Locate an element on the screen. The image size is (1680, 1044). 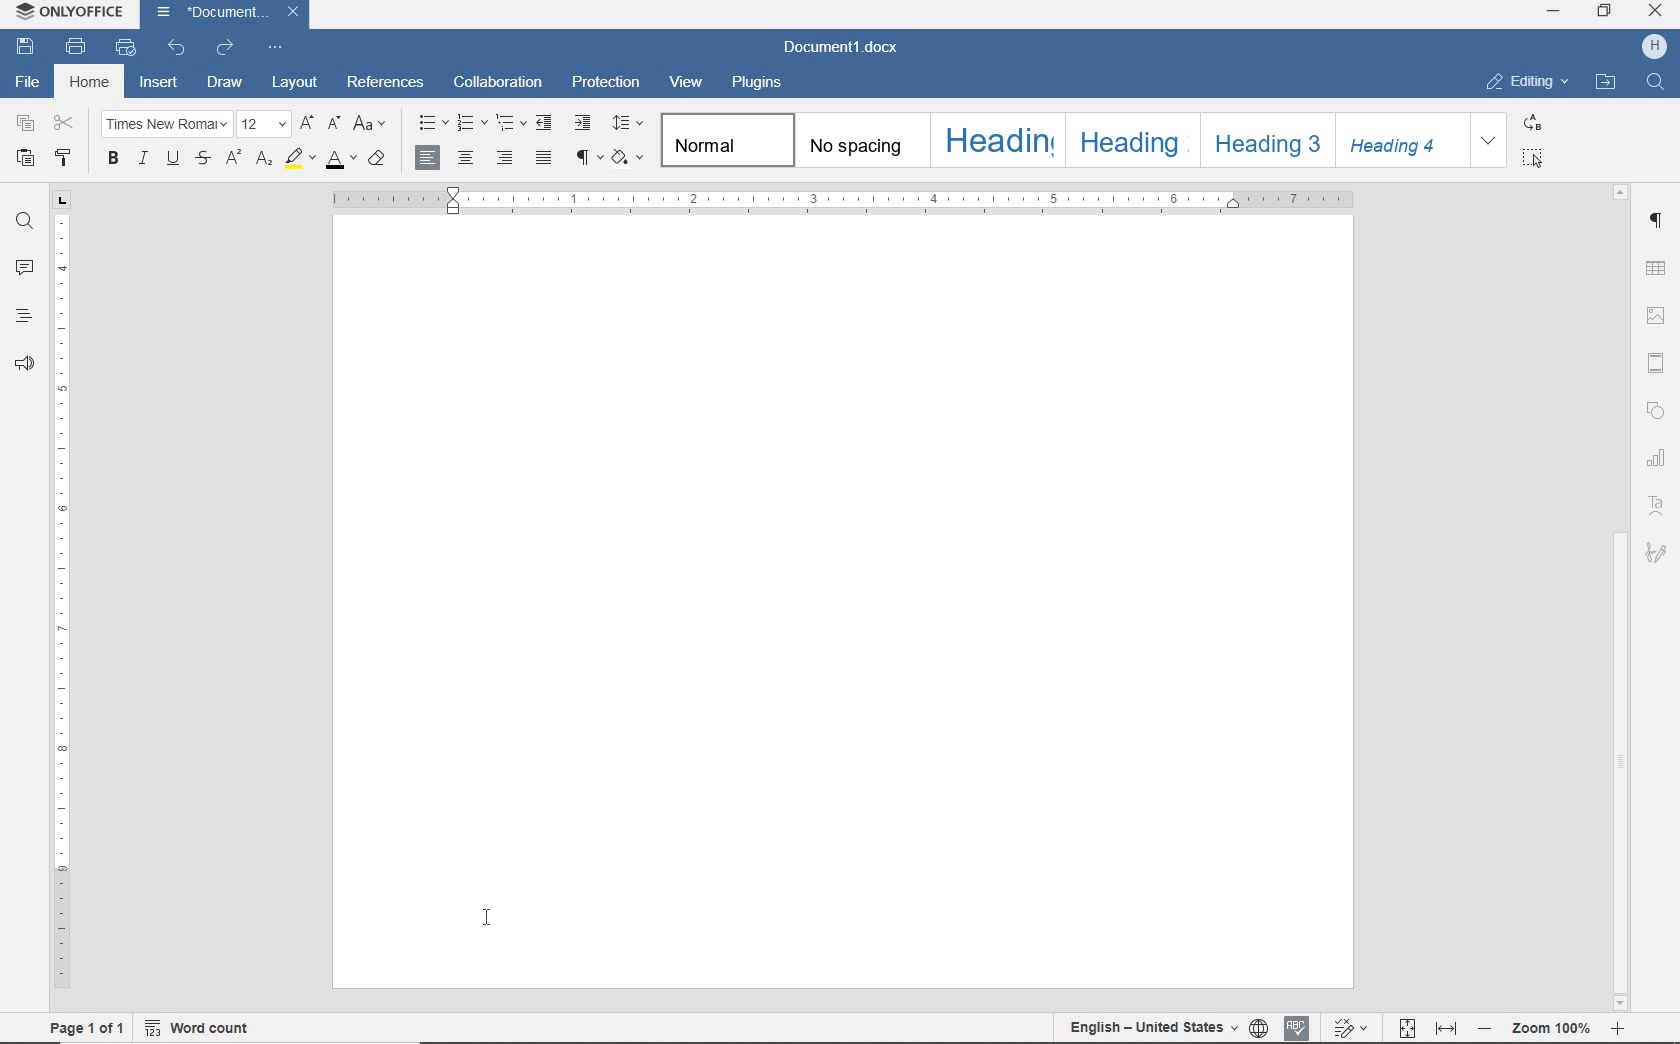
Heading 2 is located at coordinates (1138, 140).